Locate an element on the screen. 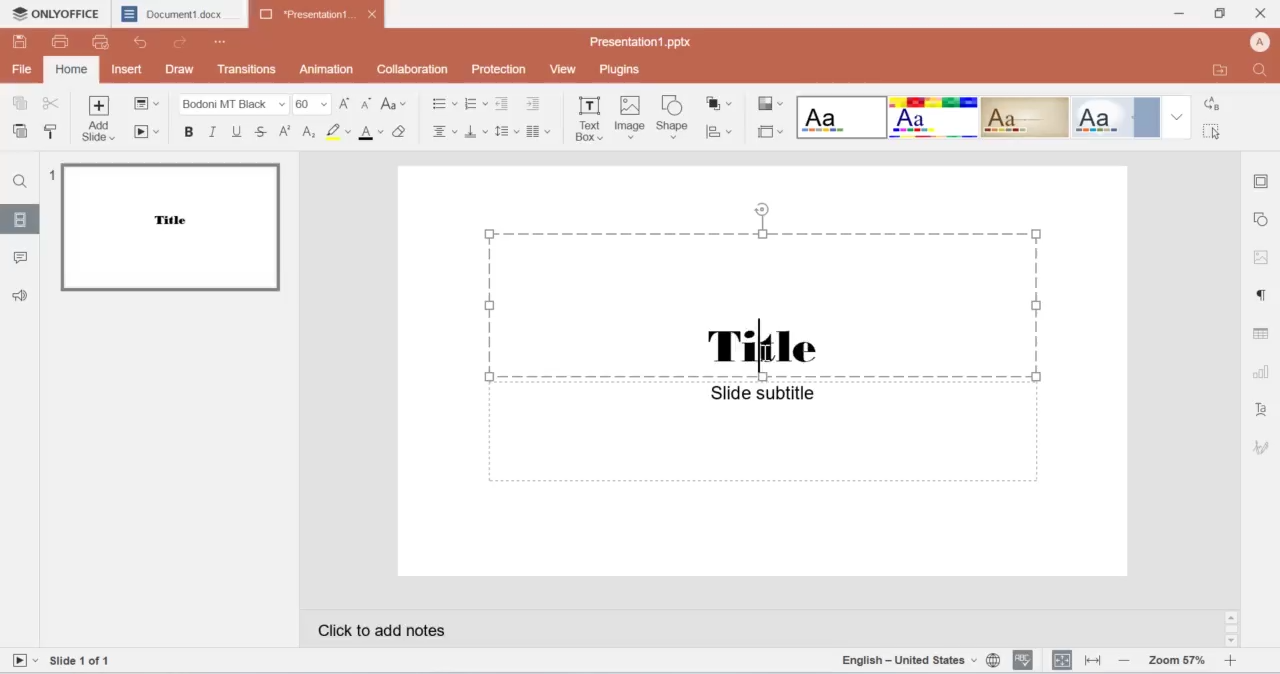 Image resolution: width=1280 pixels, height=674 pixels. case is located at coordinates (395, 104).